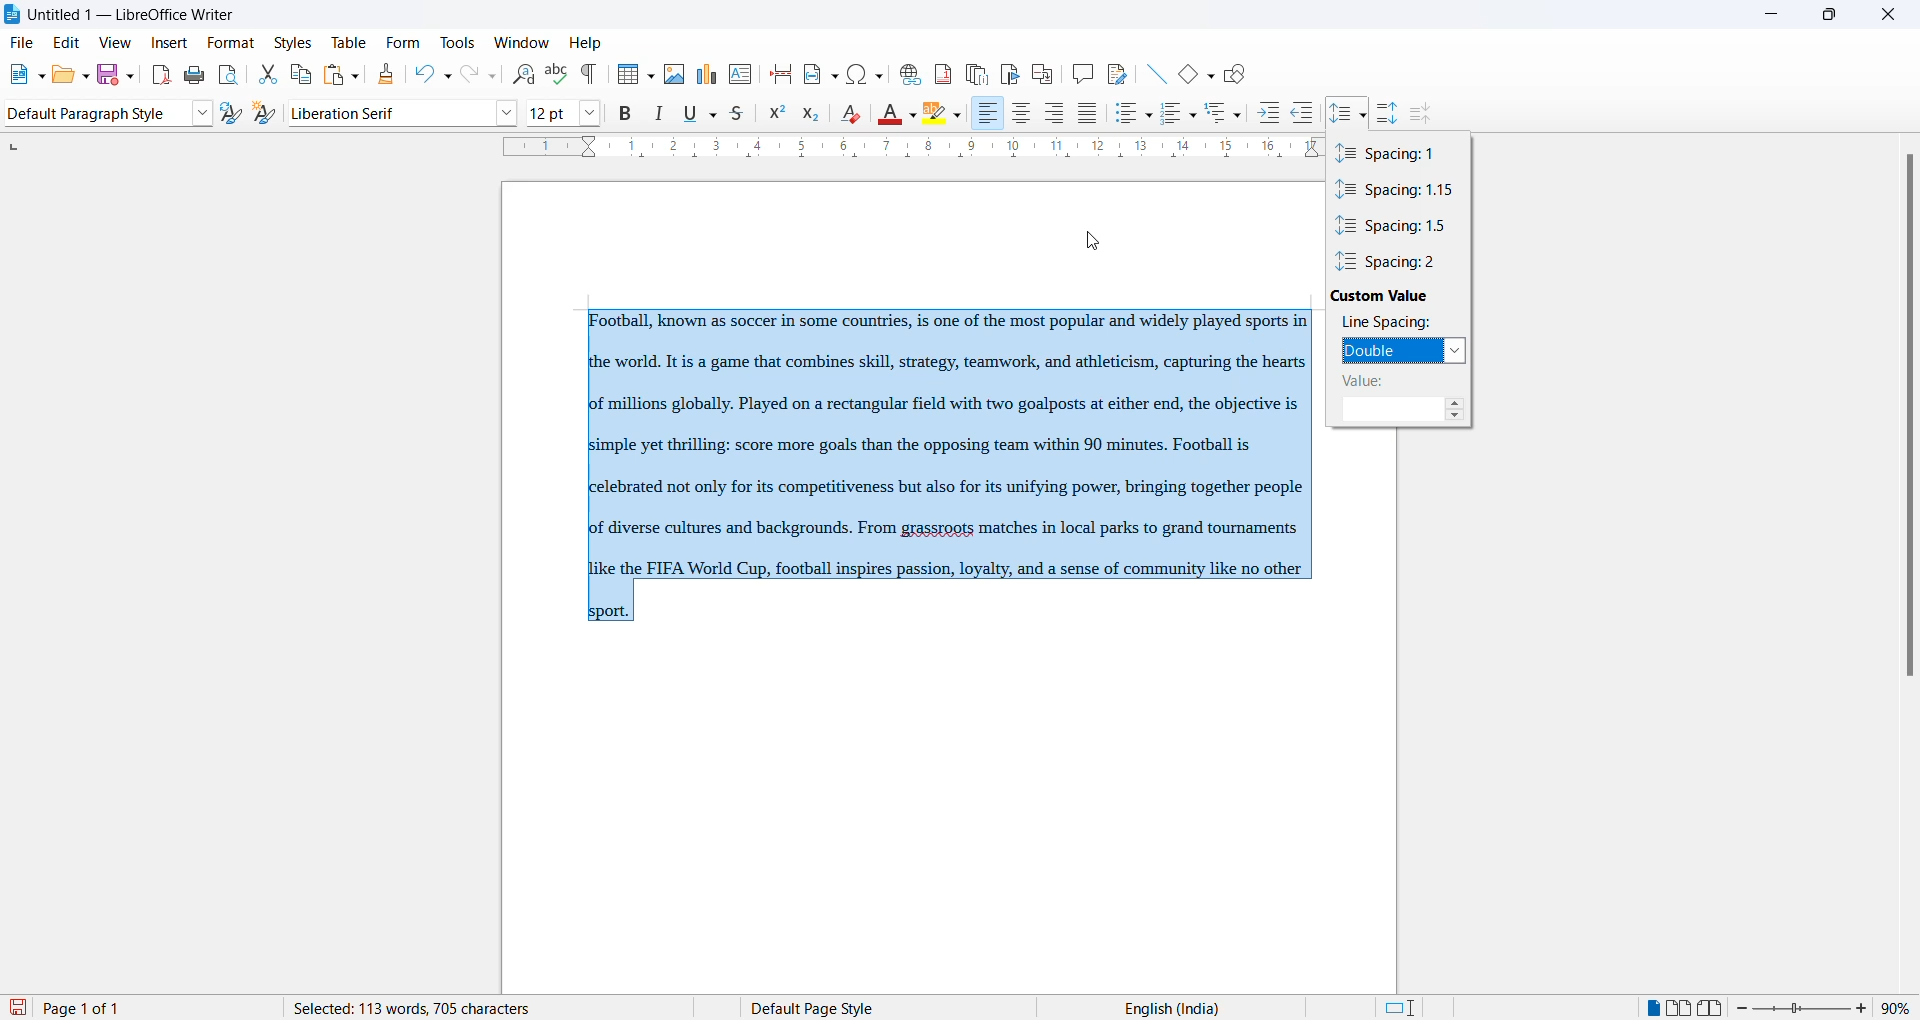  I want to click on standard selection, so click(1400, 1008).